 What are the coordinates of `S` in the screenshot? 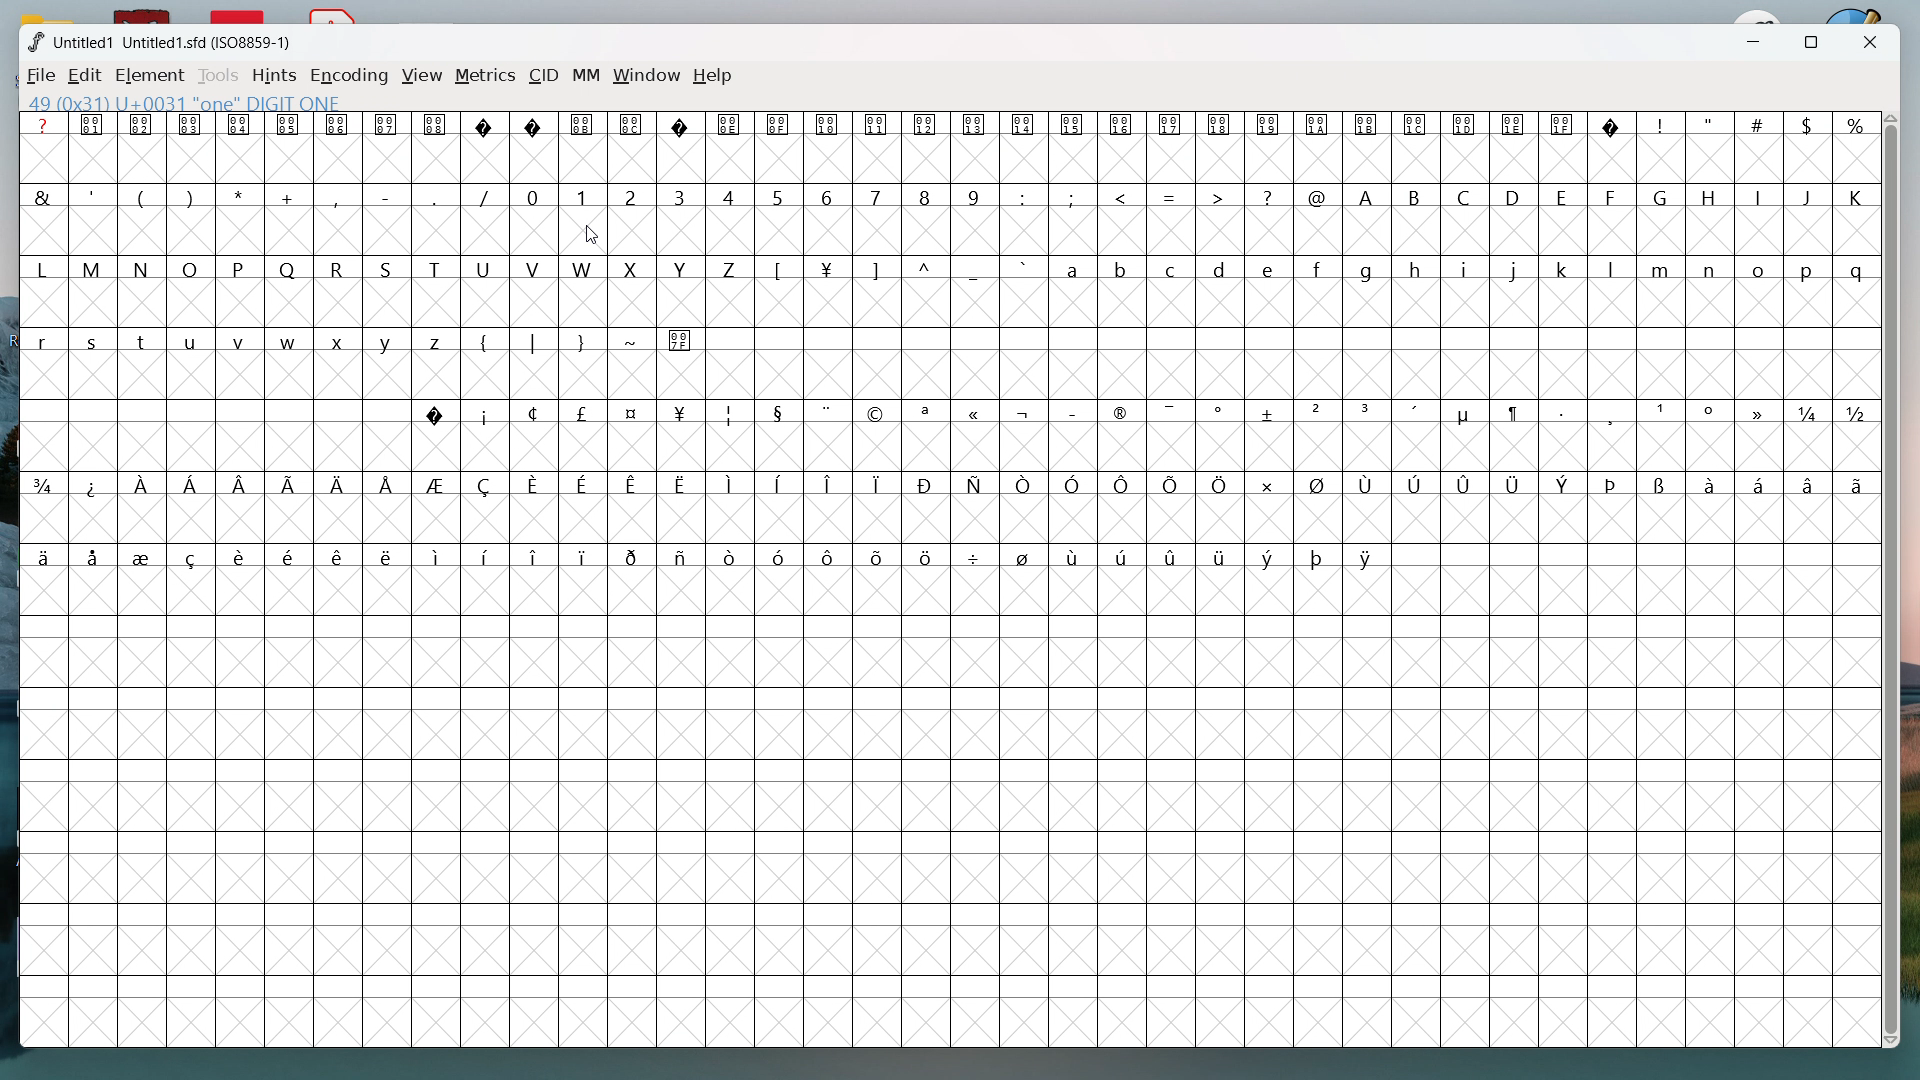 It's located at (388, 266).